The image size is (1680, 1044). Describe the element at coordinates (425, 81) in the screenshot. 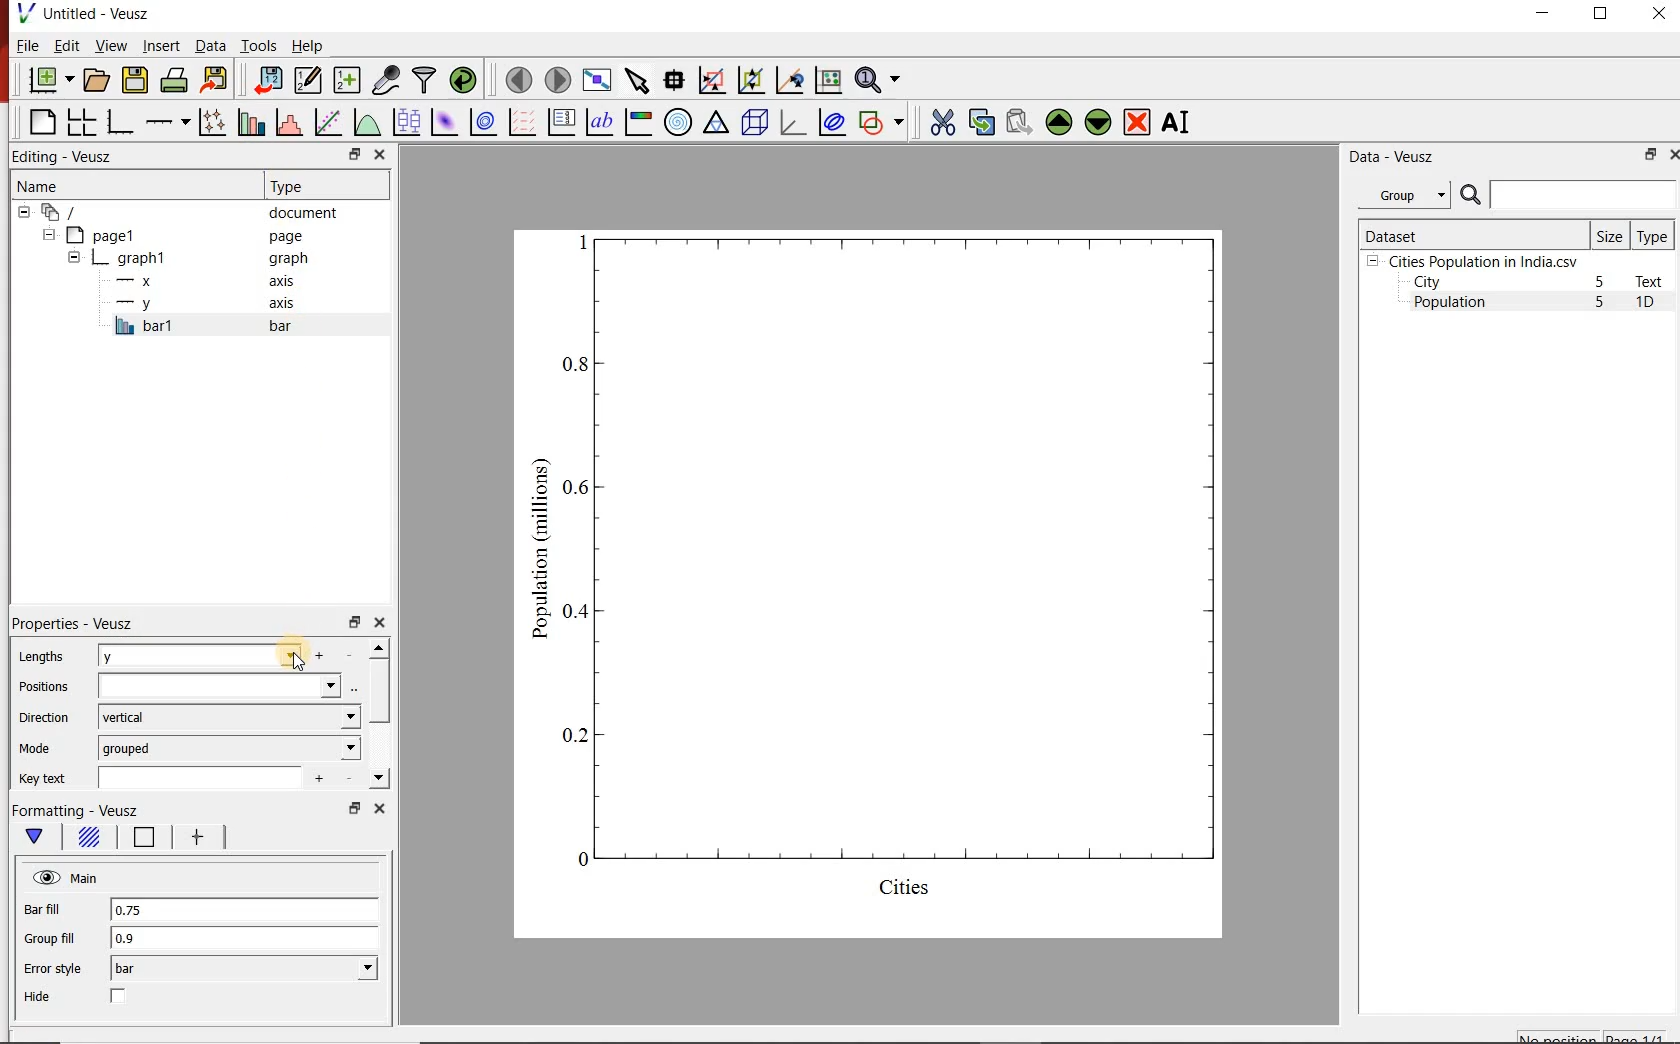

I see `filter data` at that location.